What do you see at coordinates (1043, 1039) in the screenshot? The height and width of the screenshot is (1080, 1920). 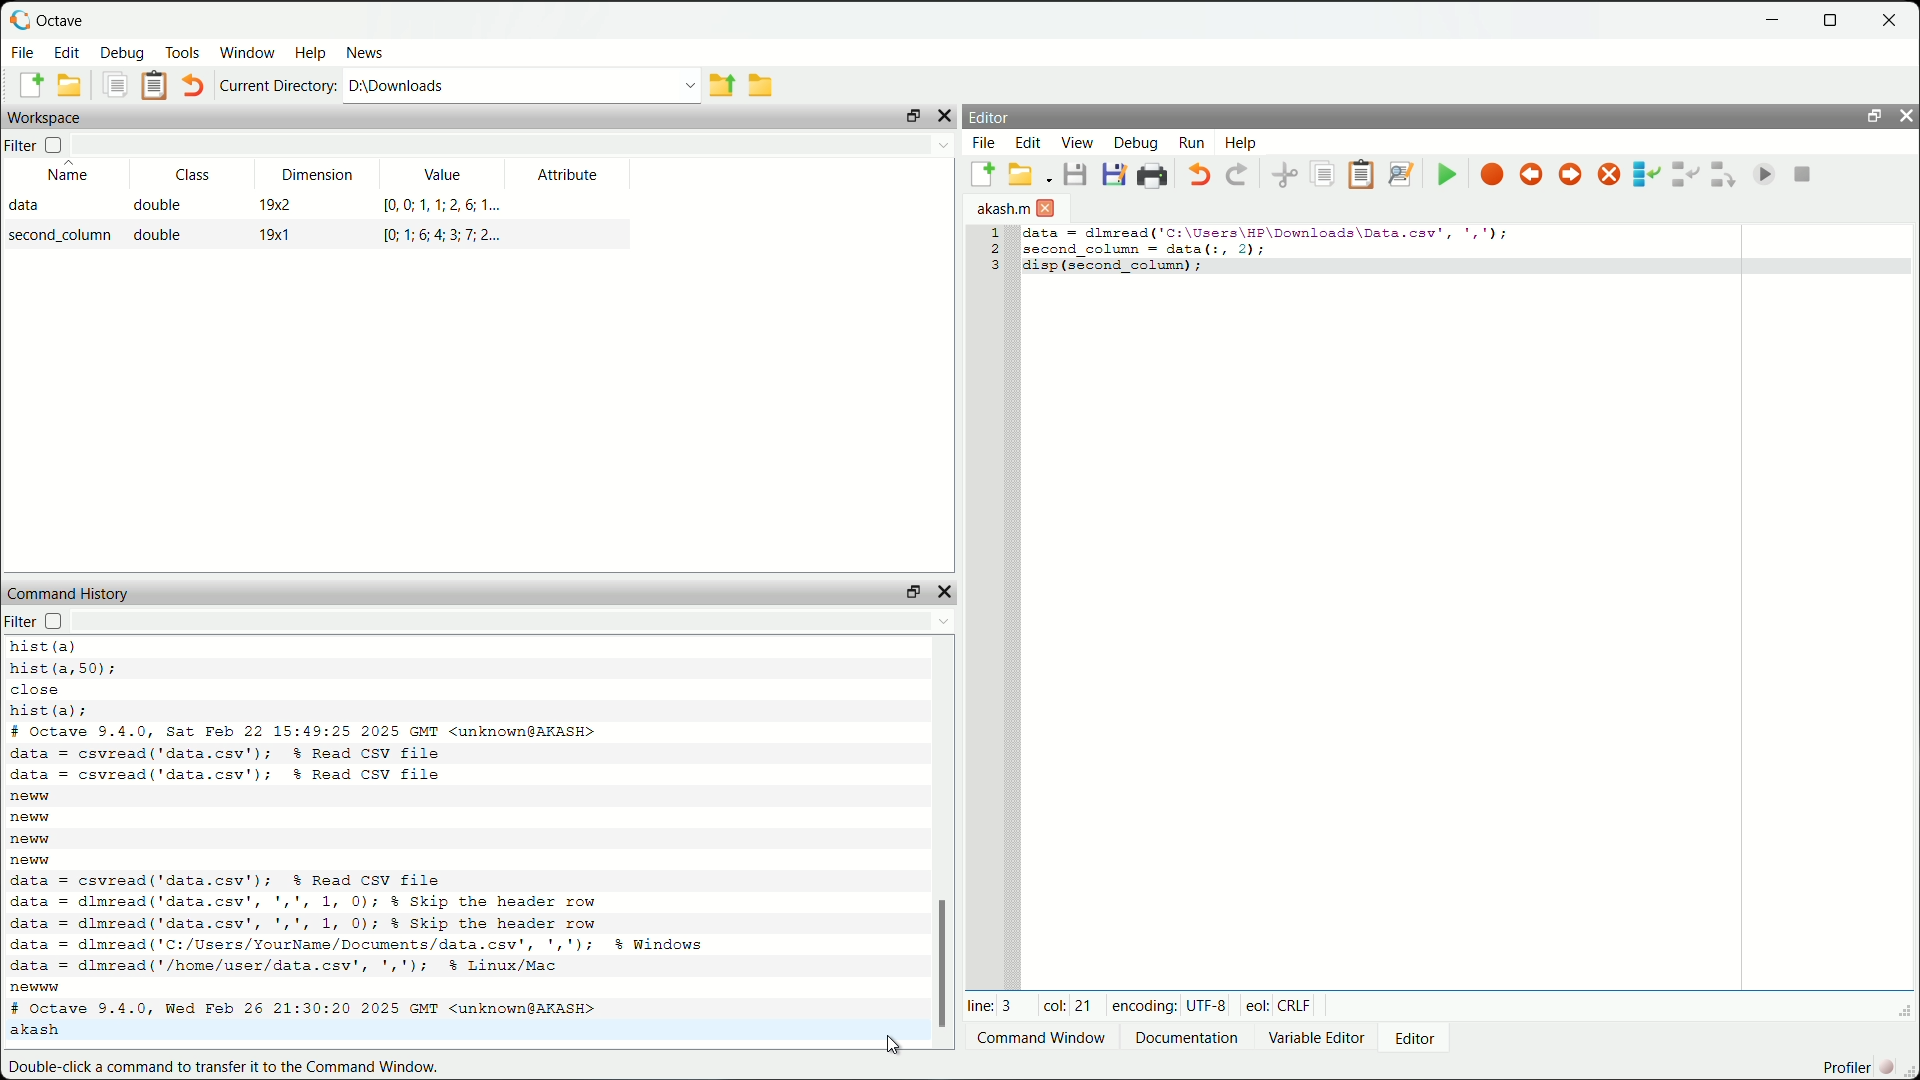 I see `Command window` at bounding box center [1043, 1039].